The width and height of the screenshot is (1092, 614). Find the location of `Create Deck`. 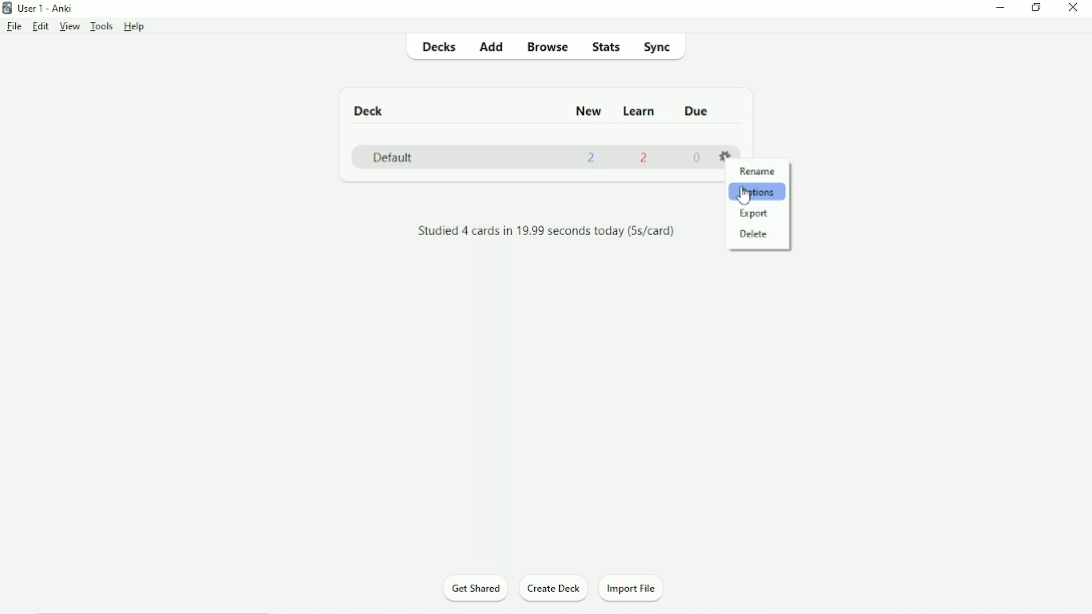

Create Deck is located at coordinates (554, 589).